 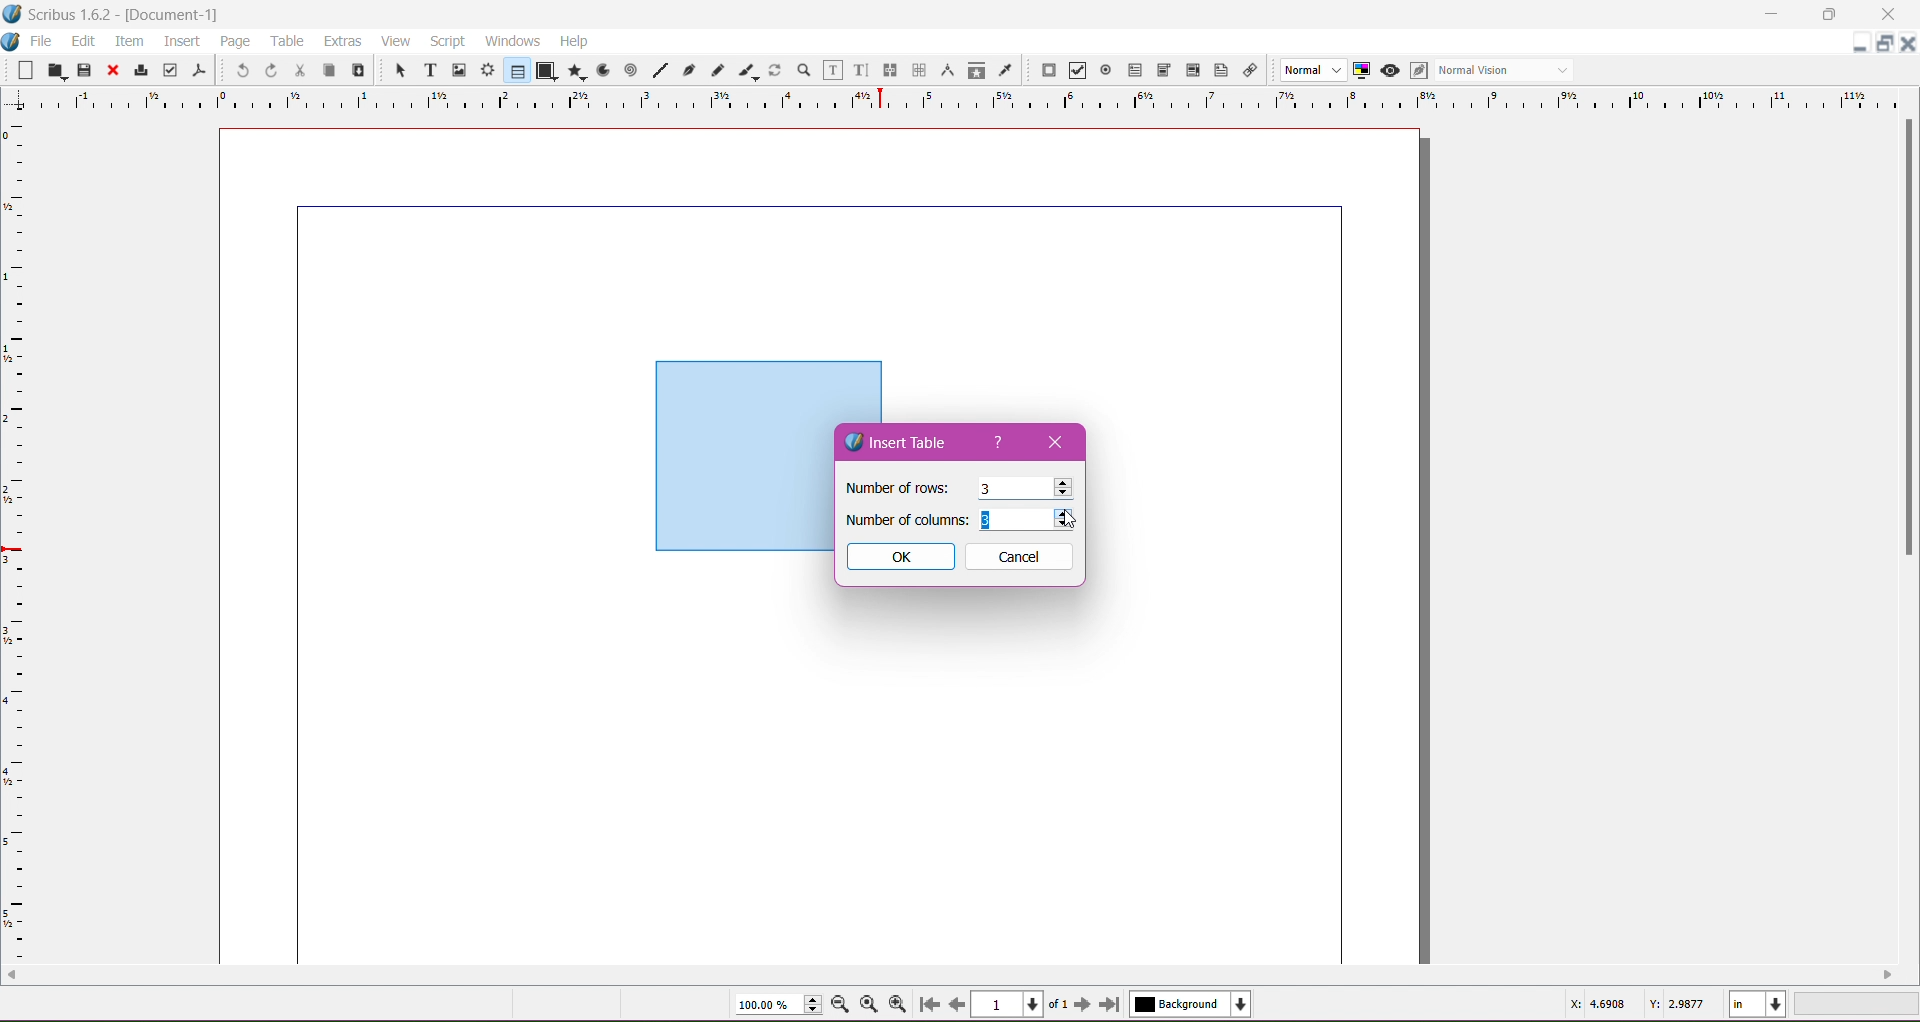 What do you see at coordinates (85, 69) in the screenshot?
I see `Save` at bounding box center [85, 69].